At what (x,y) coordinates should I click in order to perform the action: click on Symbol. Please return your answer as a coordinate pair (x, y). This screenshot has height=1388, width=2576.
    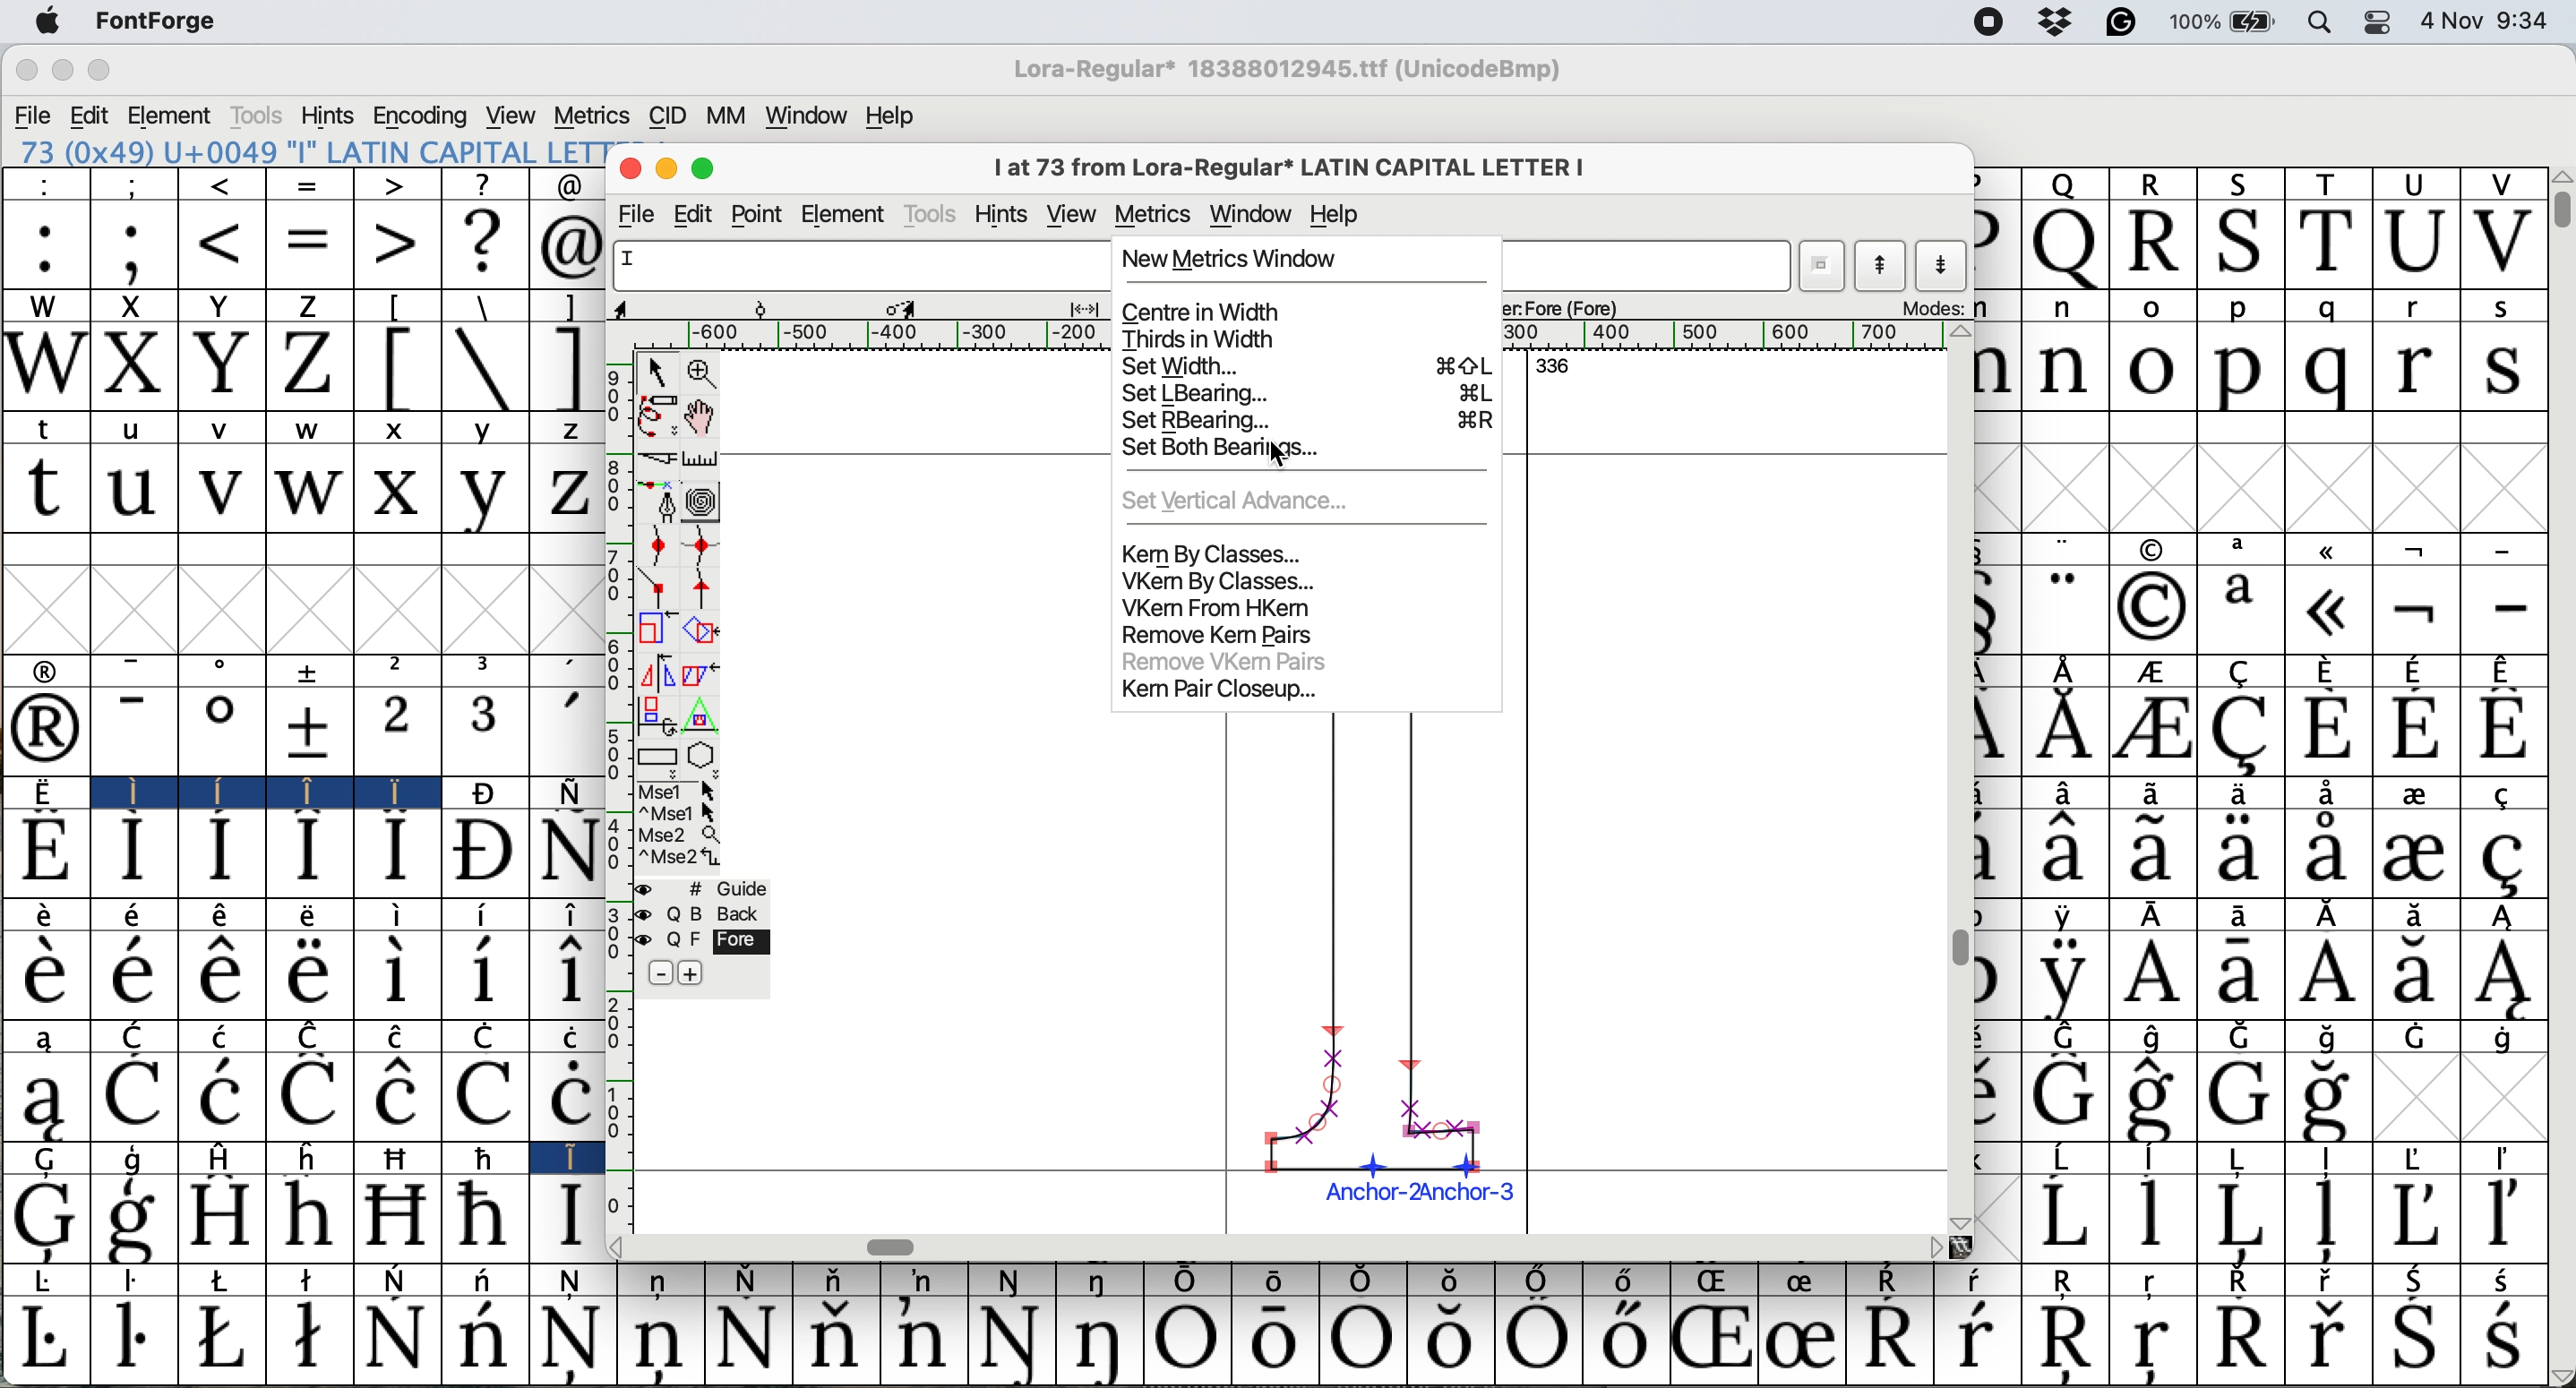
    Looking at the image, I should click on (1894, 1280).